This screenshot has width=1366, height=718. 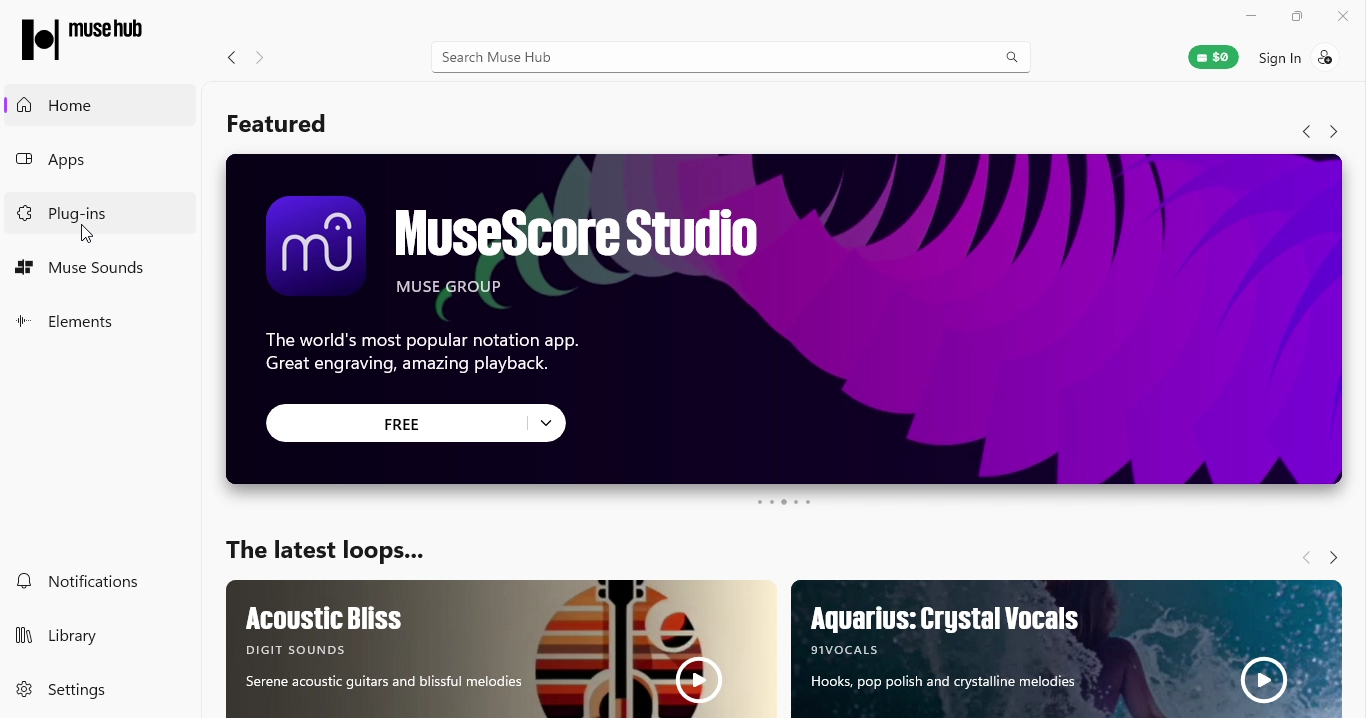 I want to click on Home, so click(x=97, y=109).